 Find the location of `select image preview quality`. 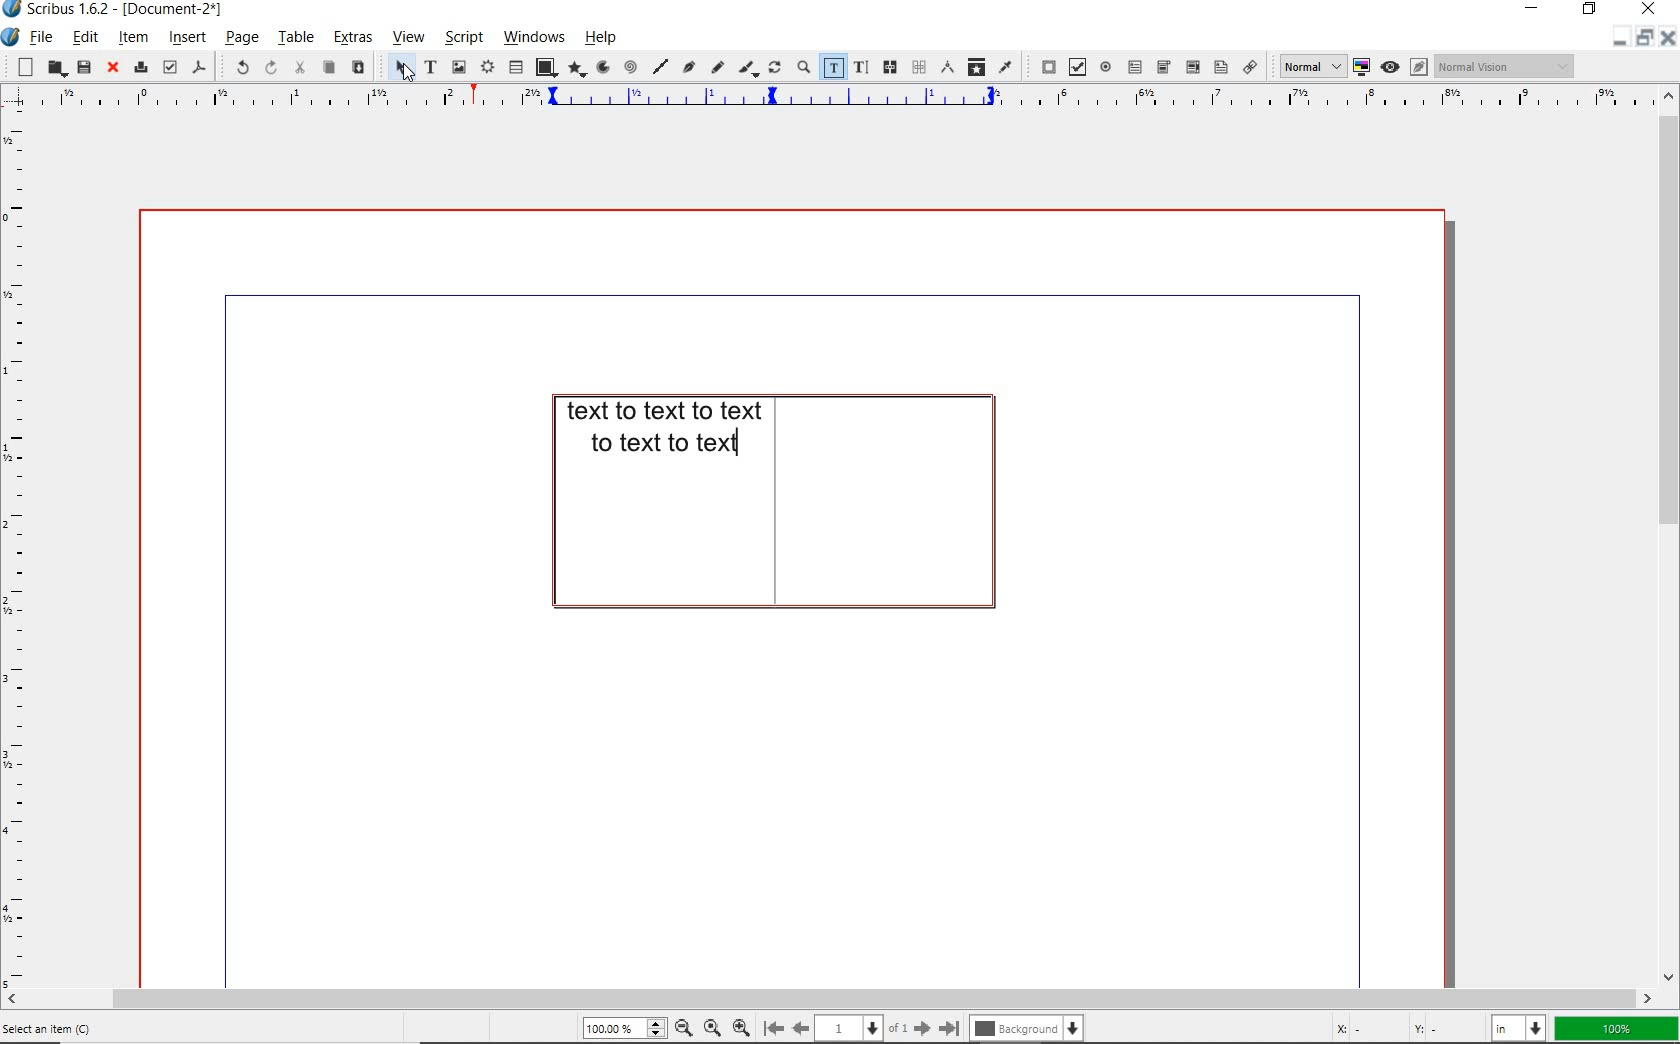

select image preview quality is located at coordinates (1306, 65).